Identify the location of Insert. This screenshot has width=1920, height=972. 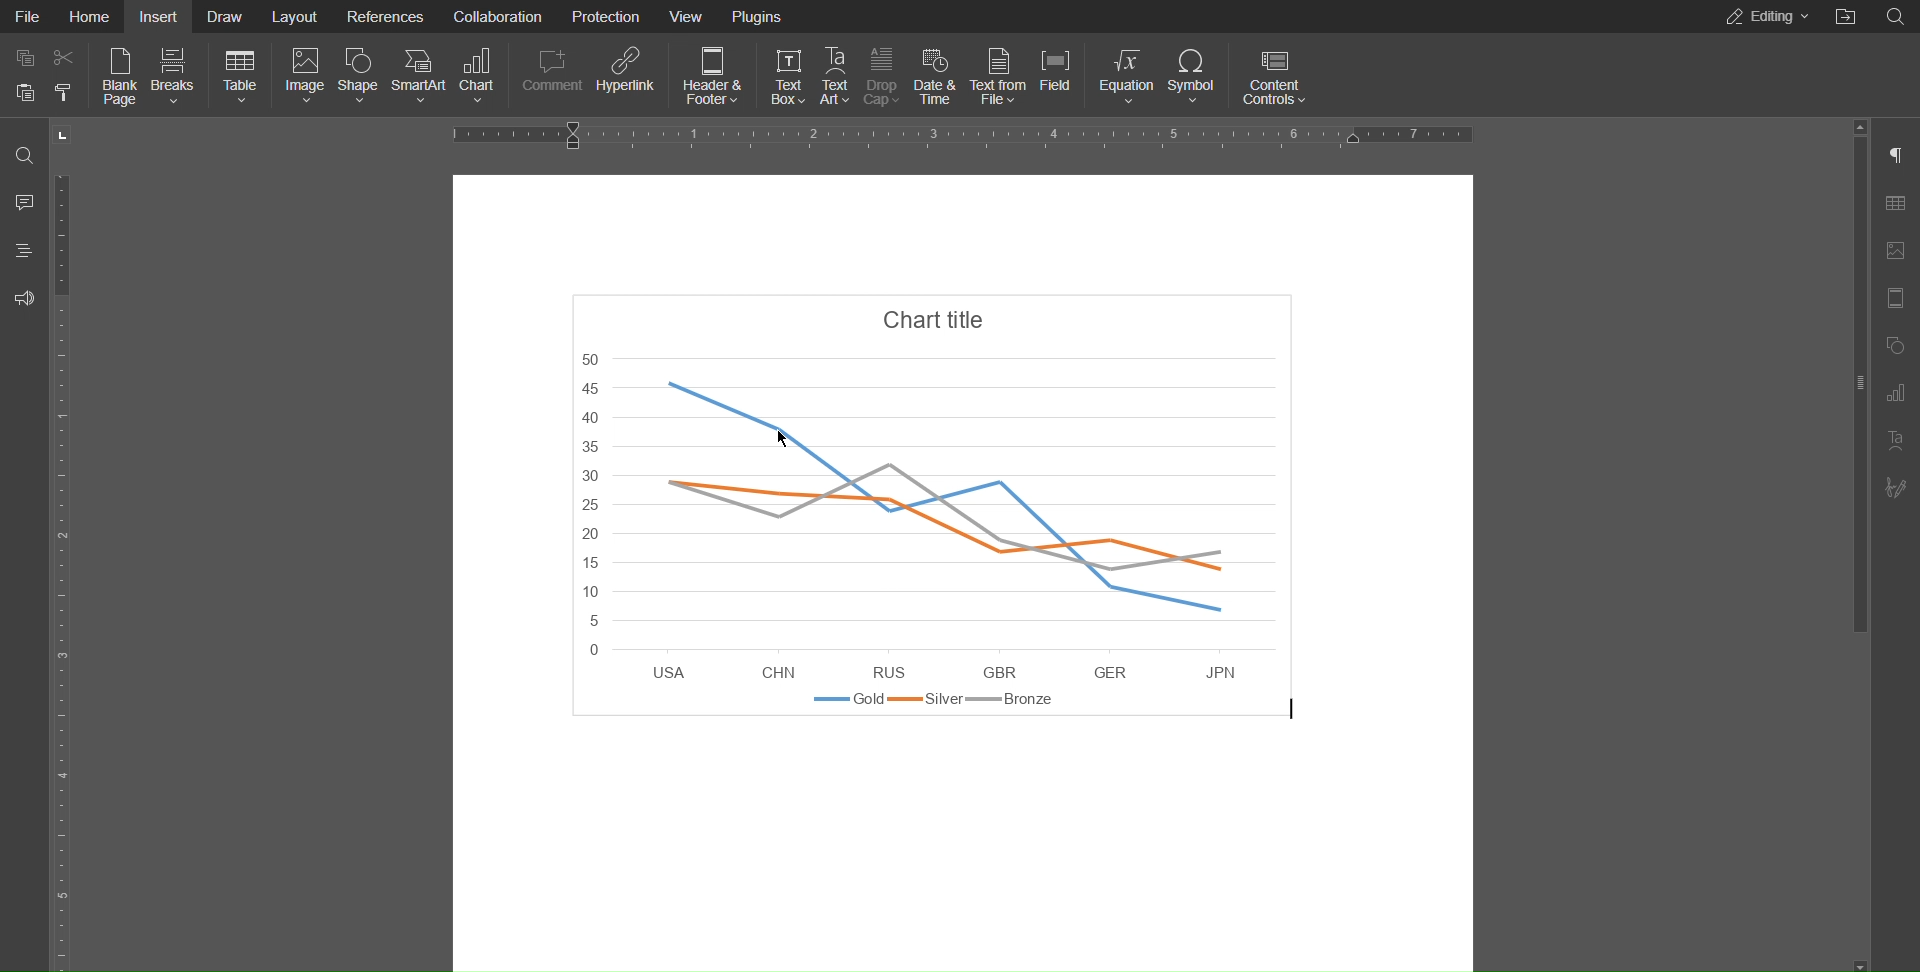
(157, 17).